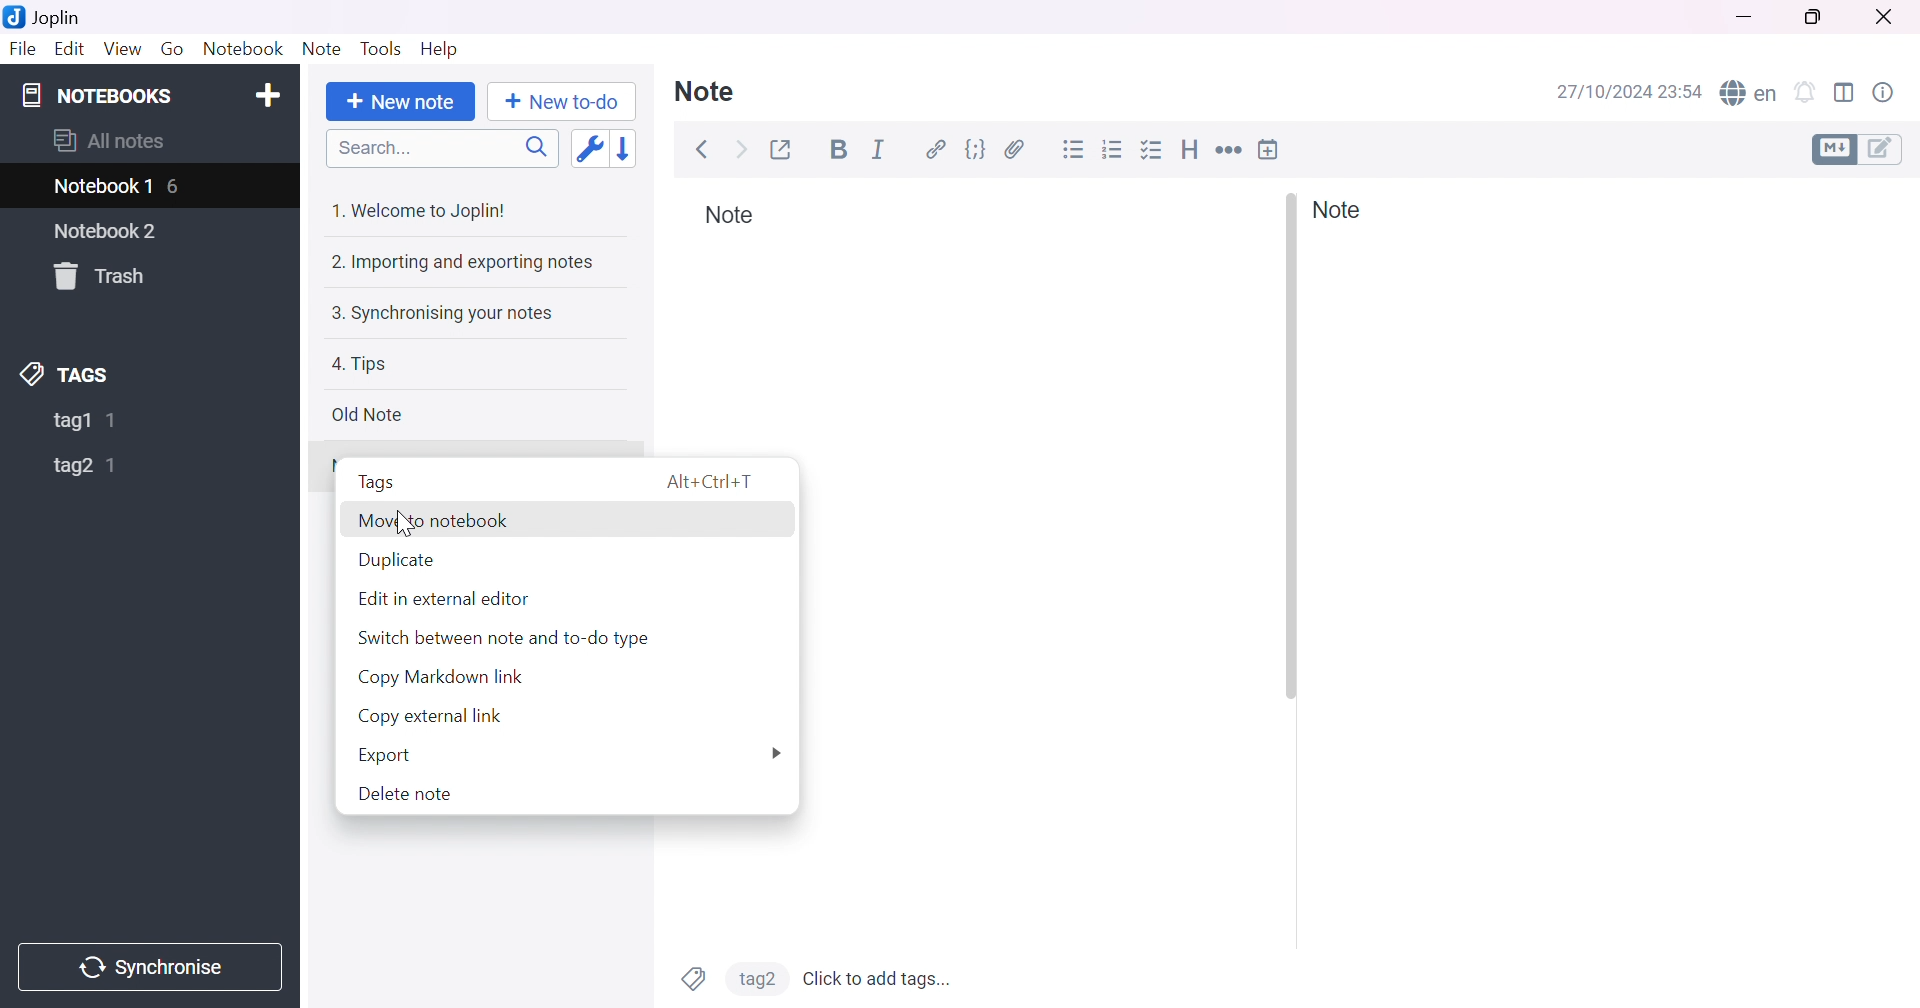 This screenshot has width=1920, height=1008. Describe the element at coordinates (1847, 94) in the screenshot. I see `Toggle editor layout` at that location.